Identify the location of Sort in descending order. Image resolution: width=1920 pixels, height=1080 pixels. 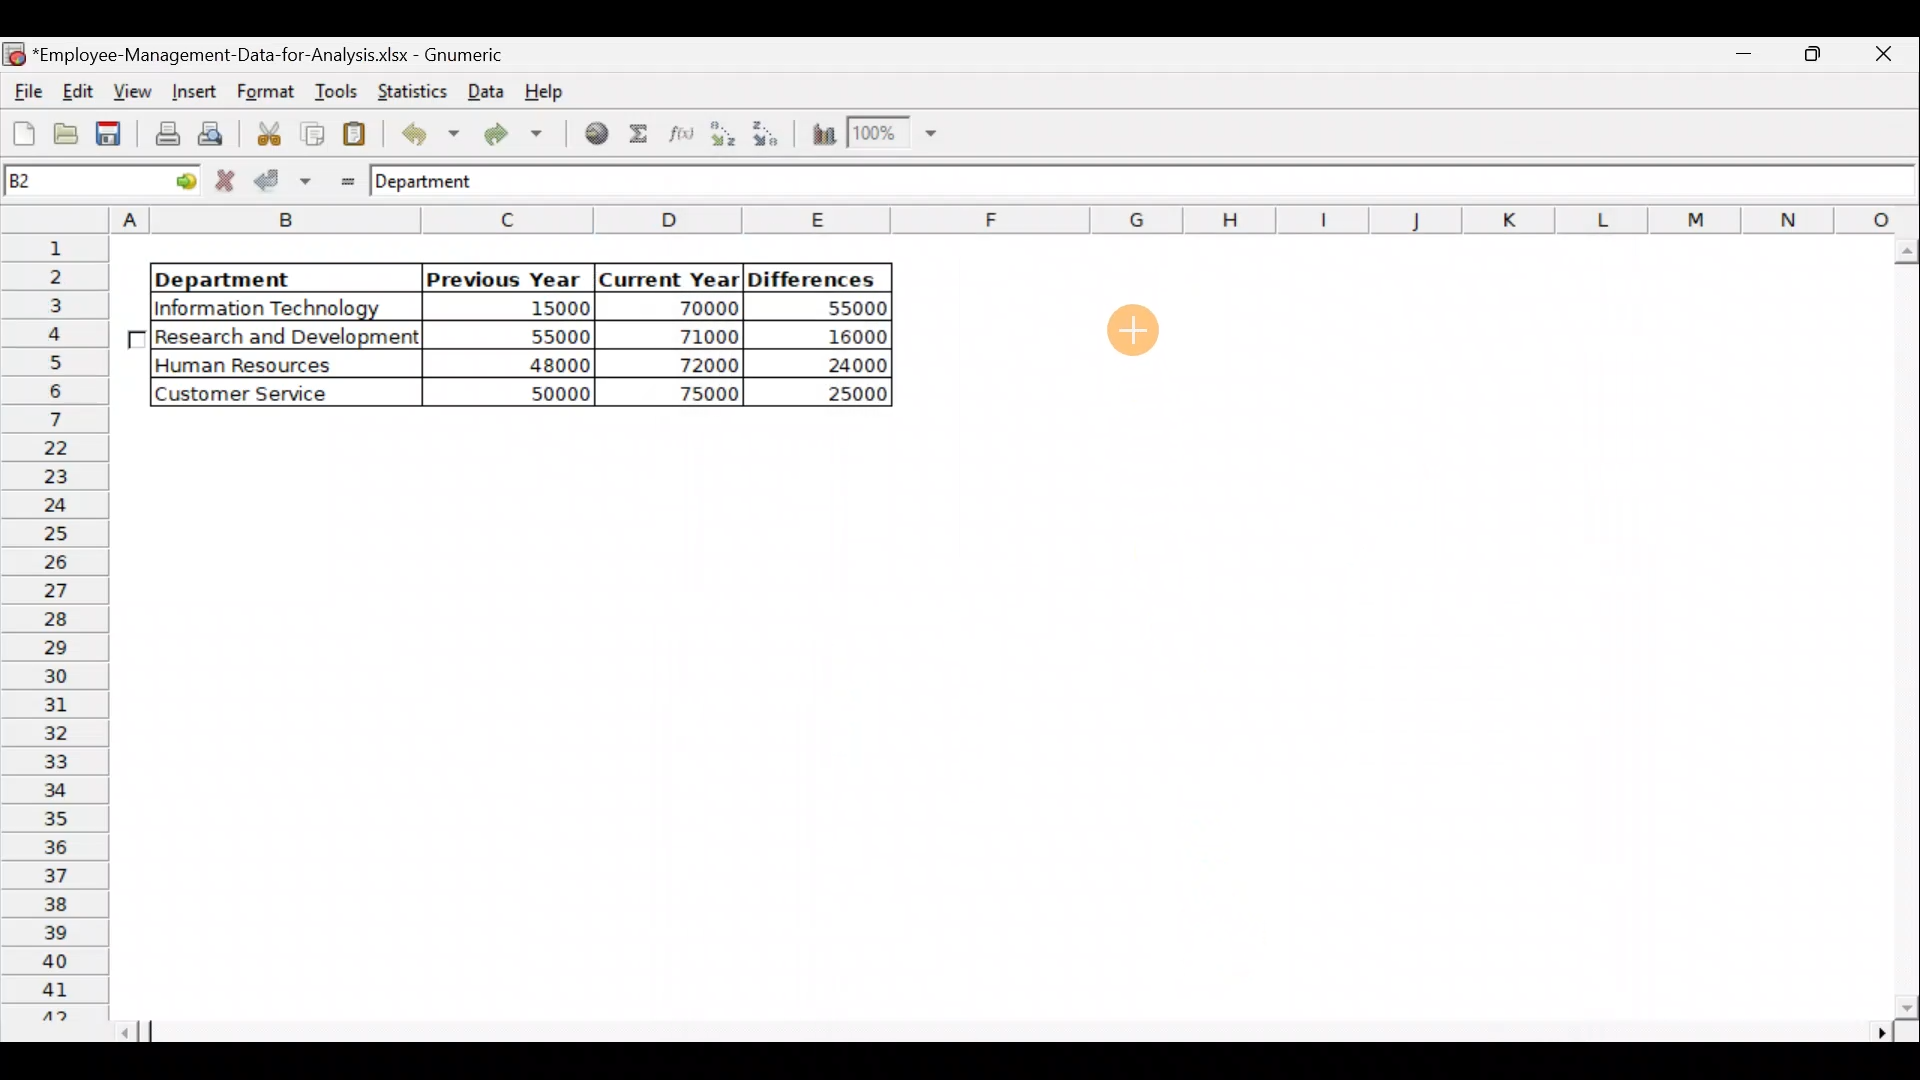
(768, 134).